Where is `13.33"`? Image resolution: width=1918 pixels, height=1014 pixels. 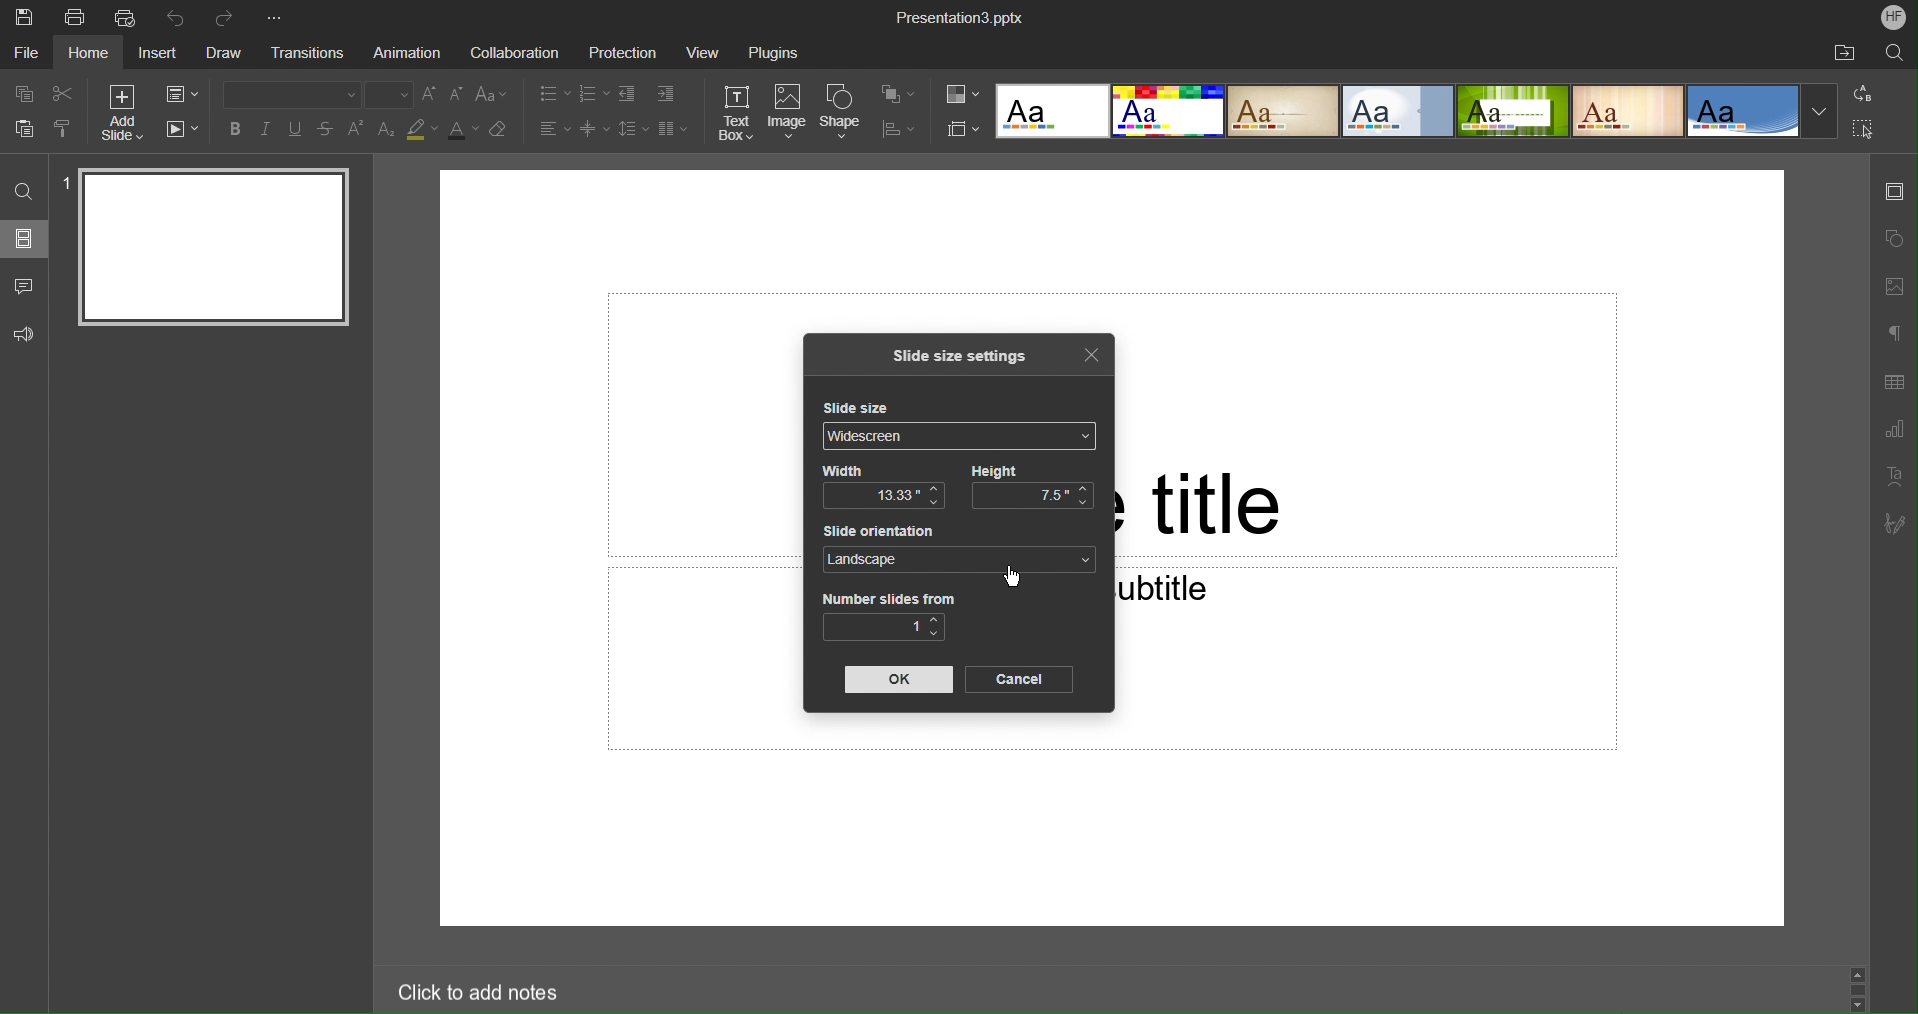 13.33" is located at coordinates (884, 498).